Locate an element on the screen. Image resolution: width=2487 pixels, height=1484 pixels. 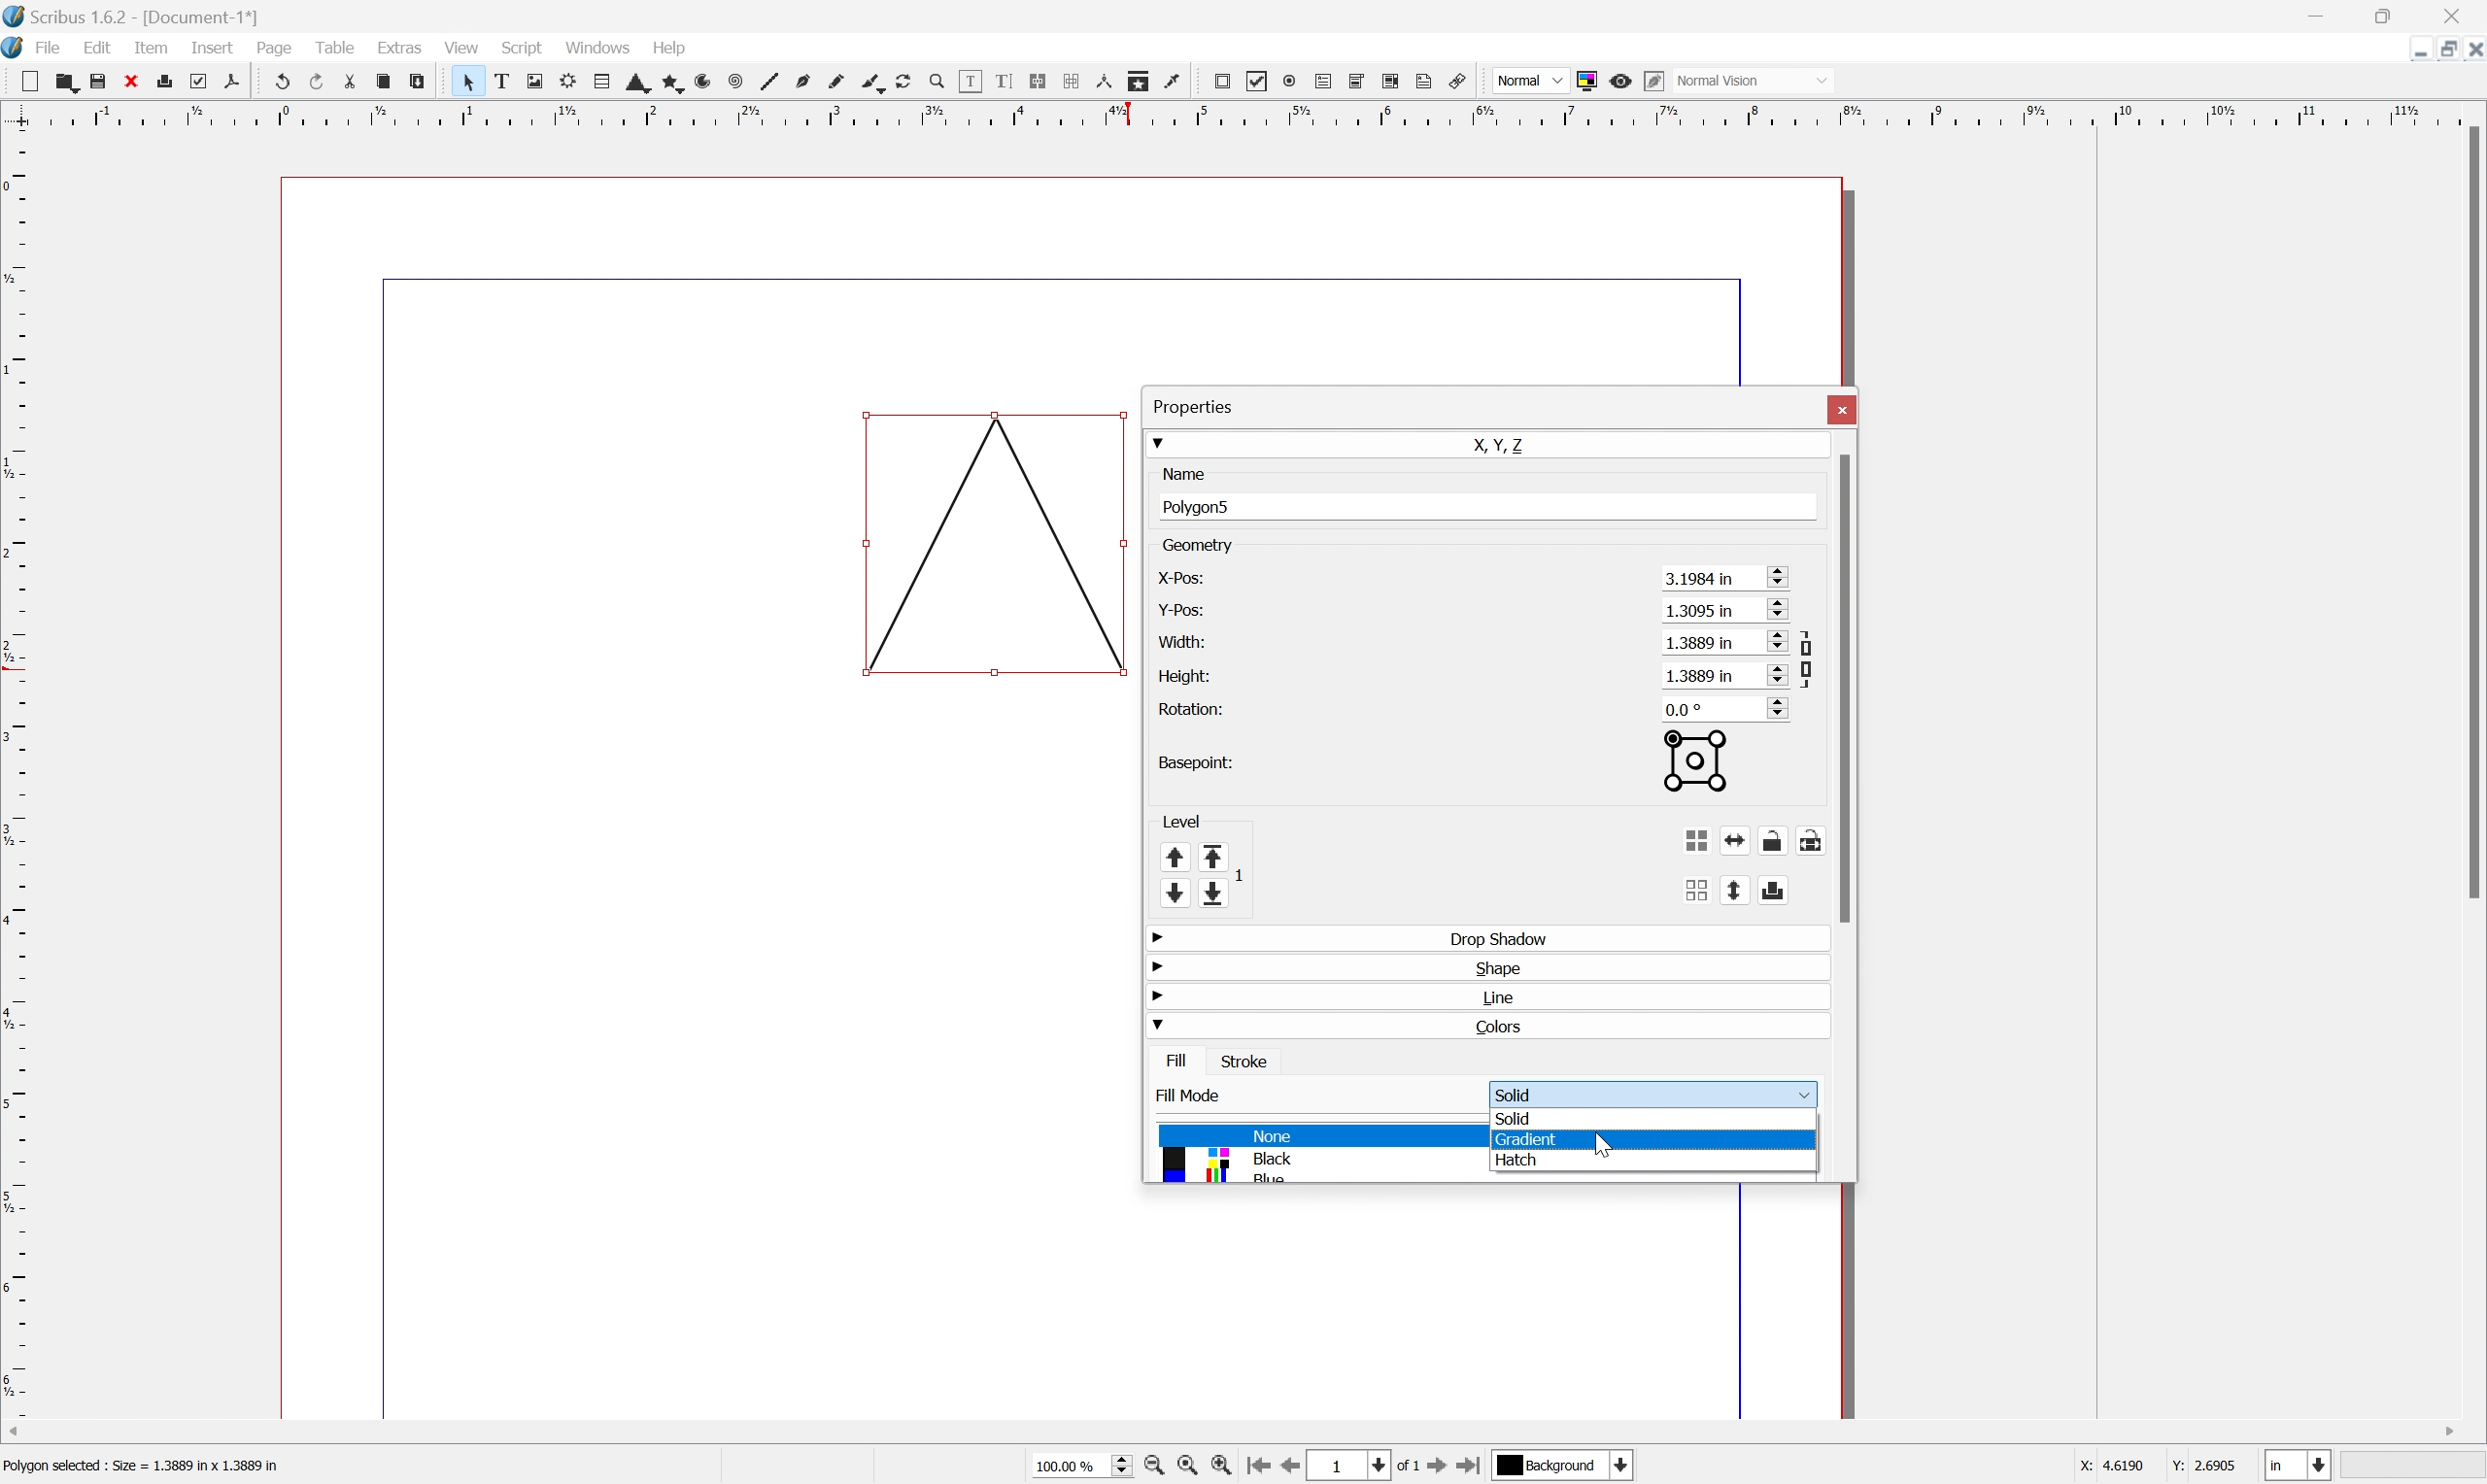
Paste is located at coordinates (425, 83).